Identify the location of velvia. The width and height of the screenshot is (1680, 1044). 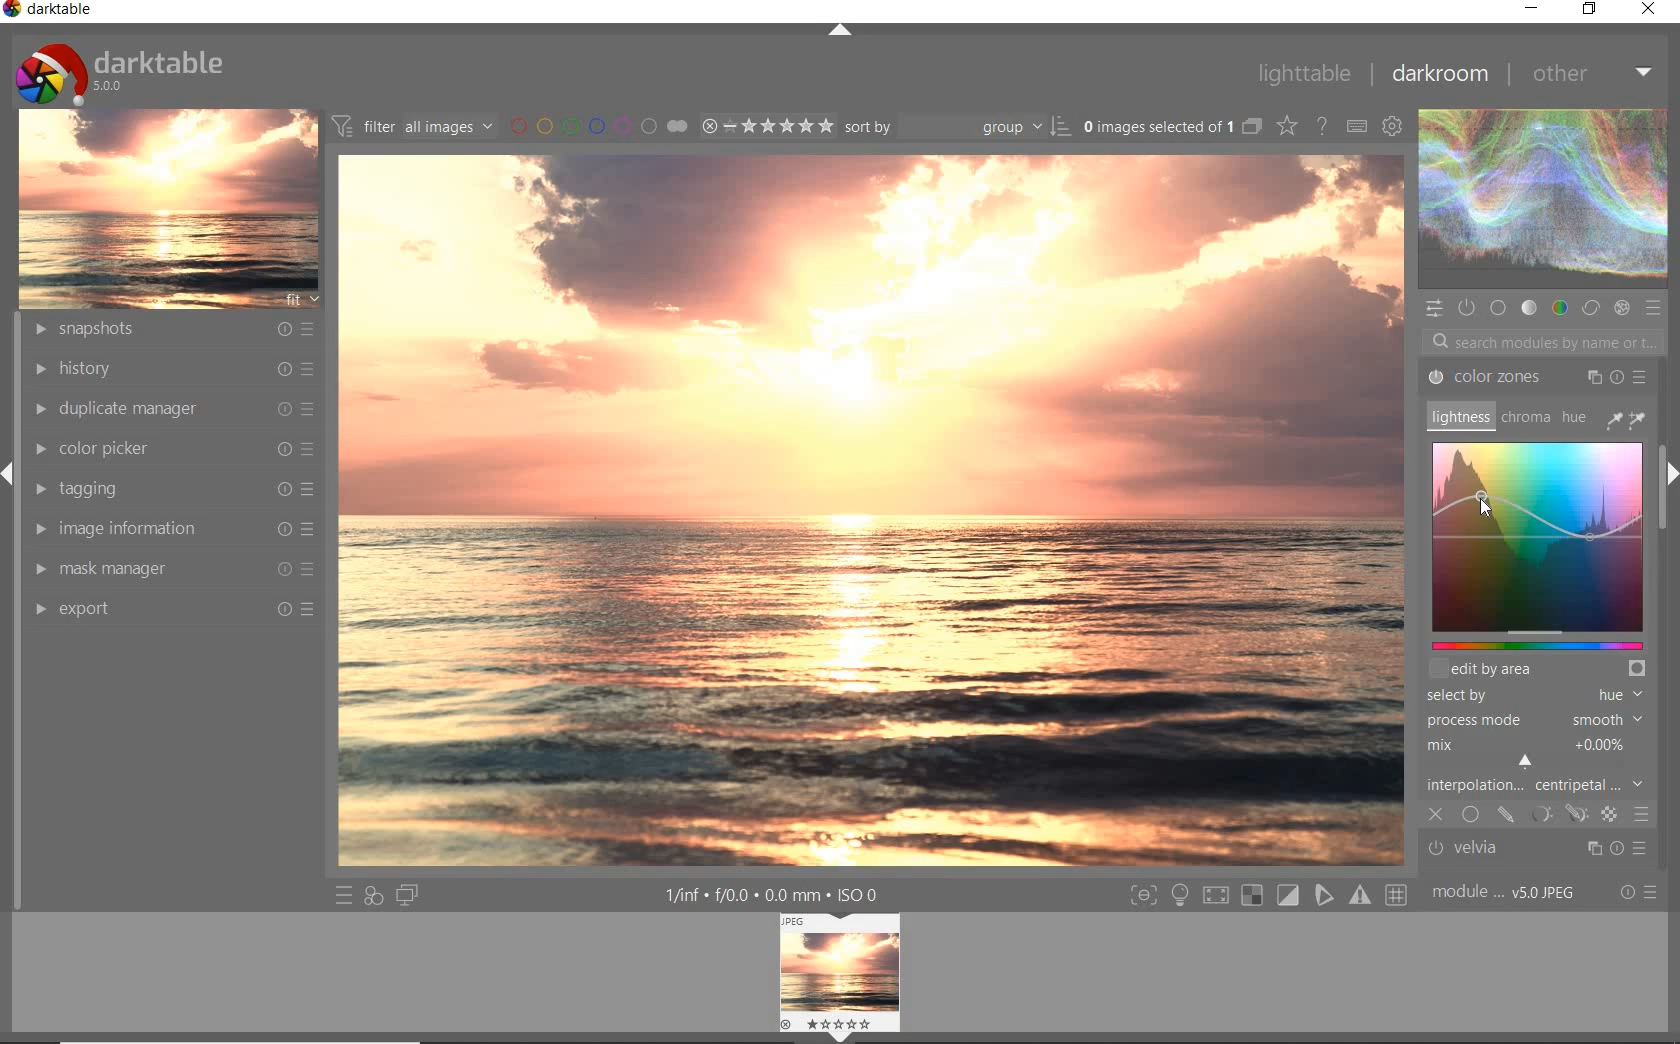
(1531, 850).